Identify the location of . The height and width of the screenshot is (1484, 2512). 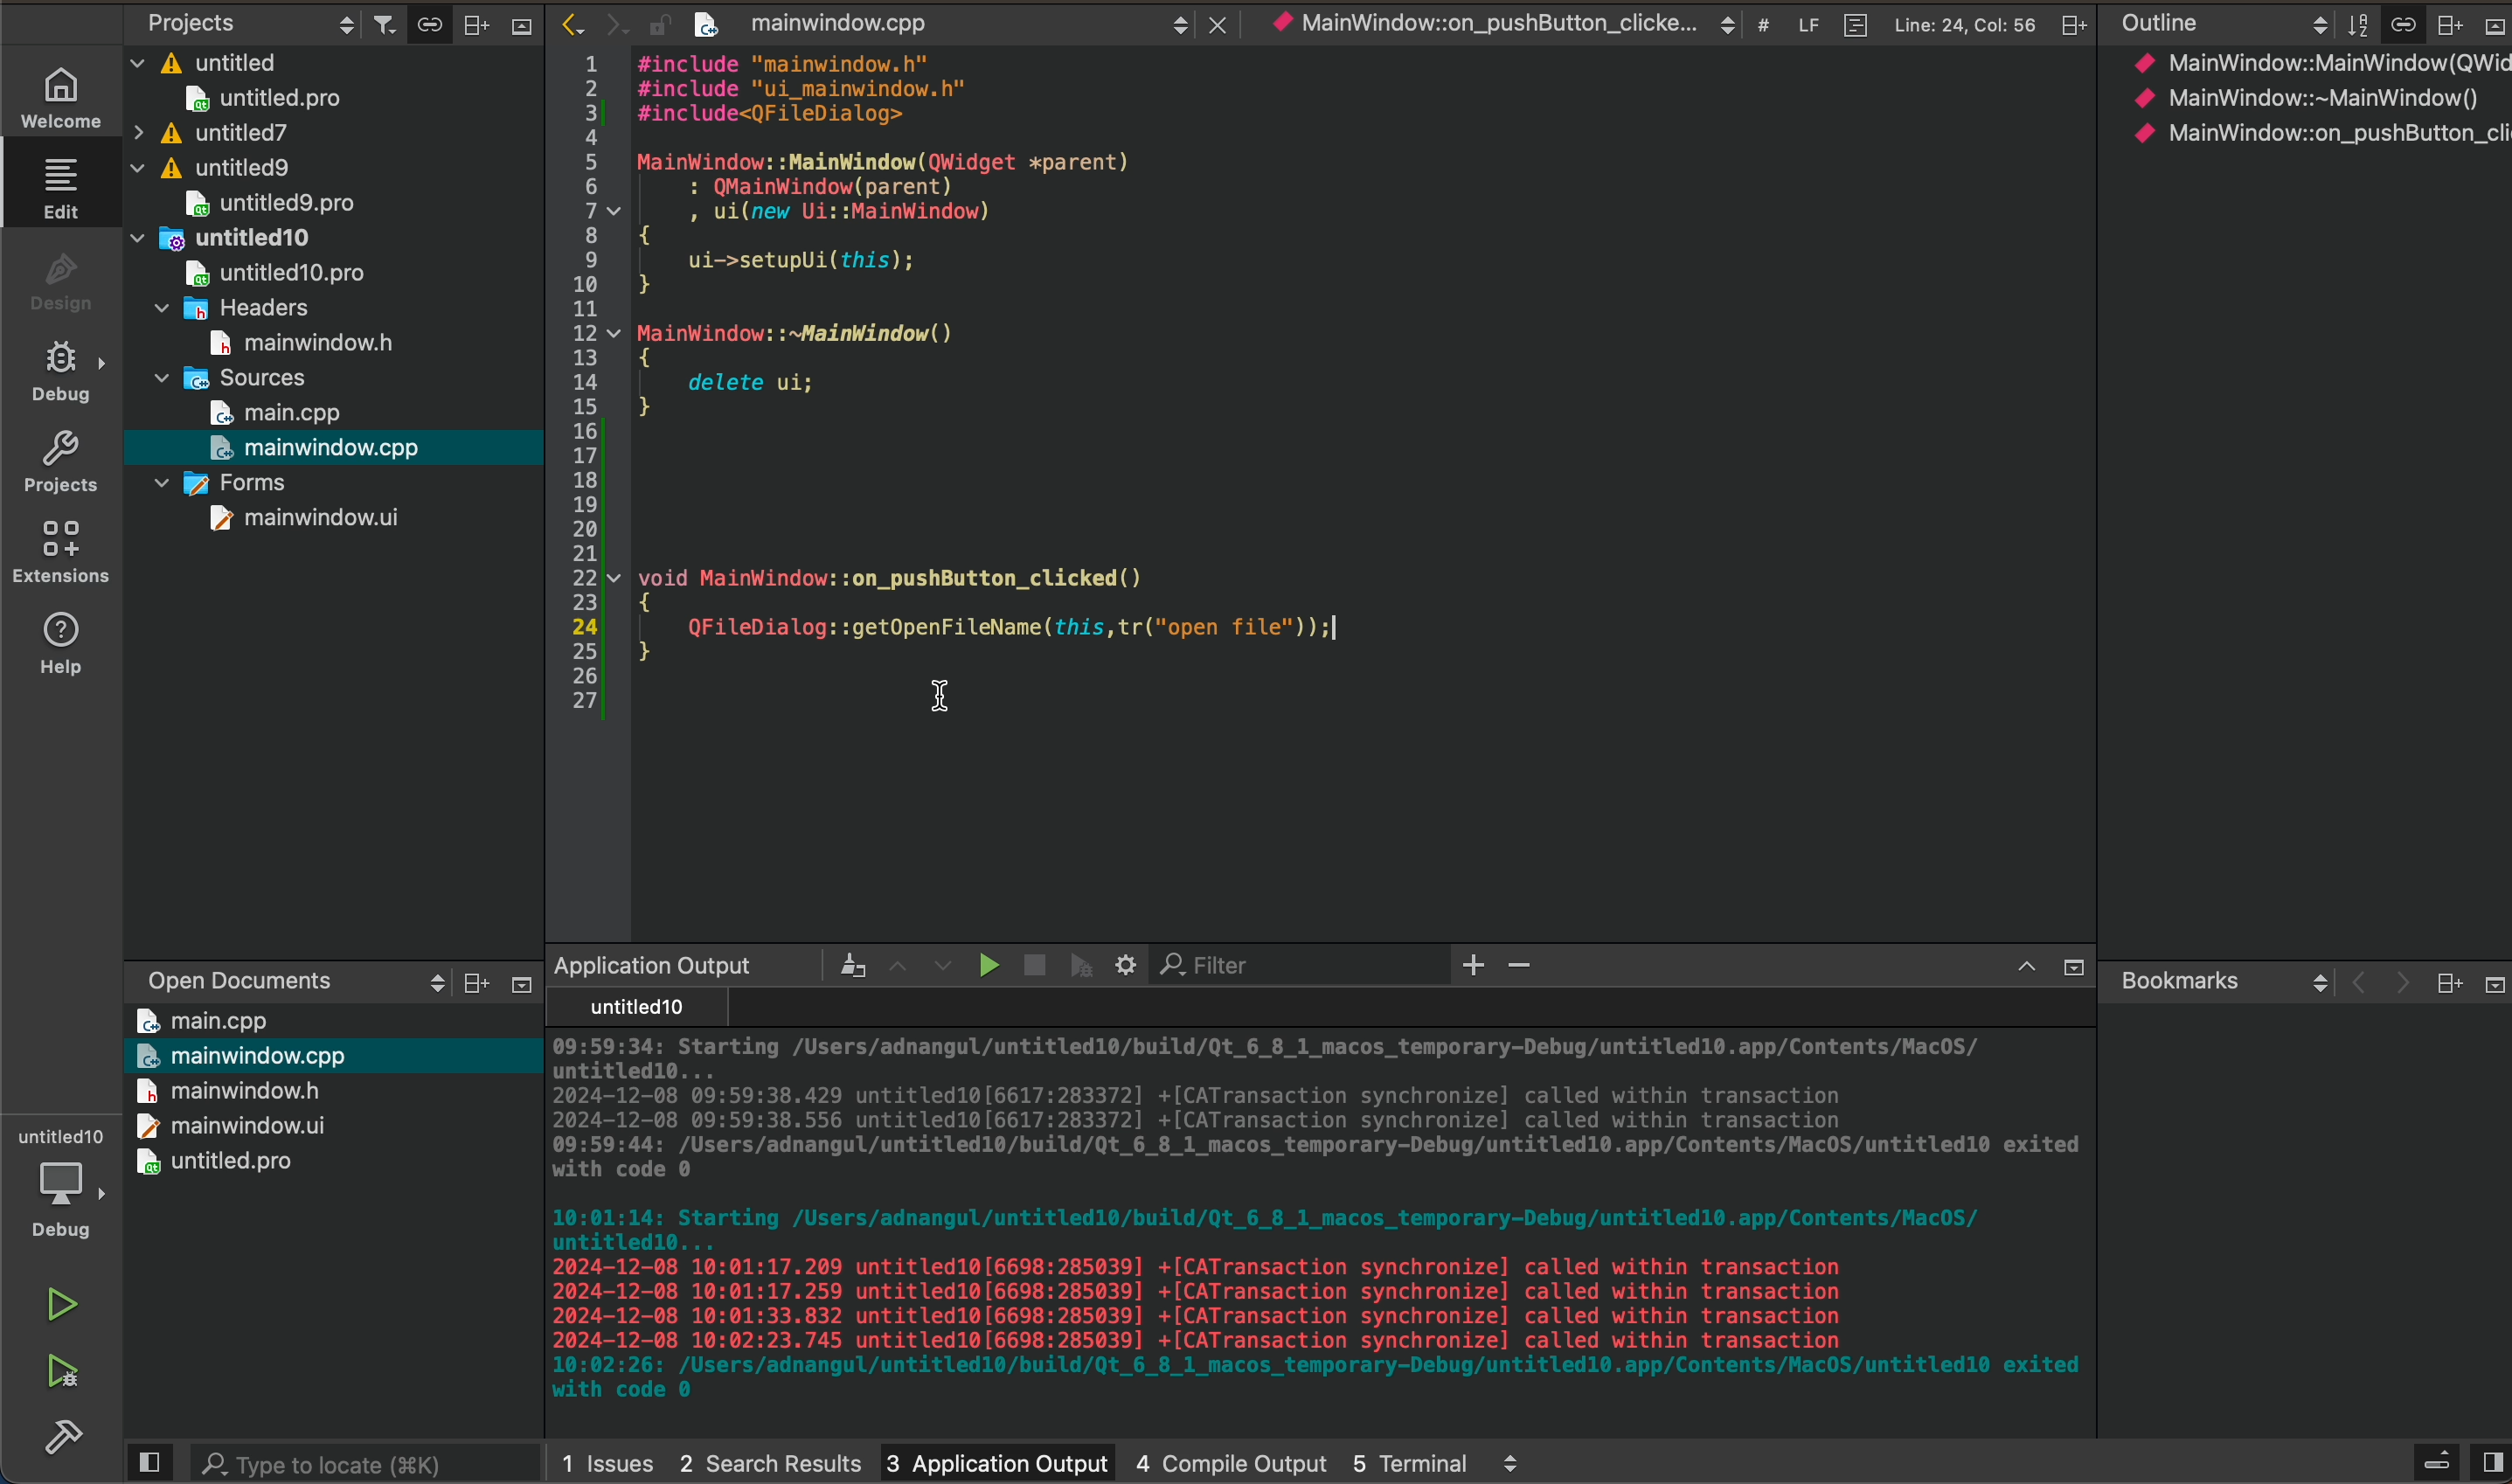
(2491, 26).